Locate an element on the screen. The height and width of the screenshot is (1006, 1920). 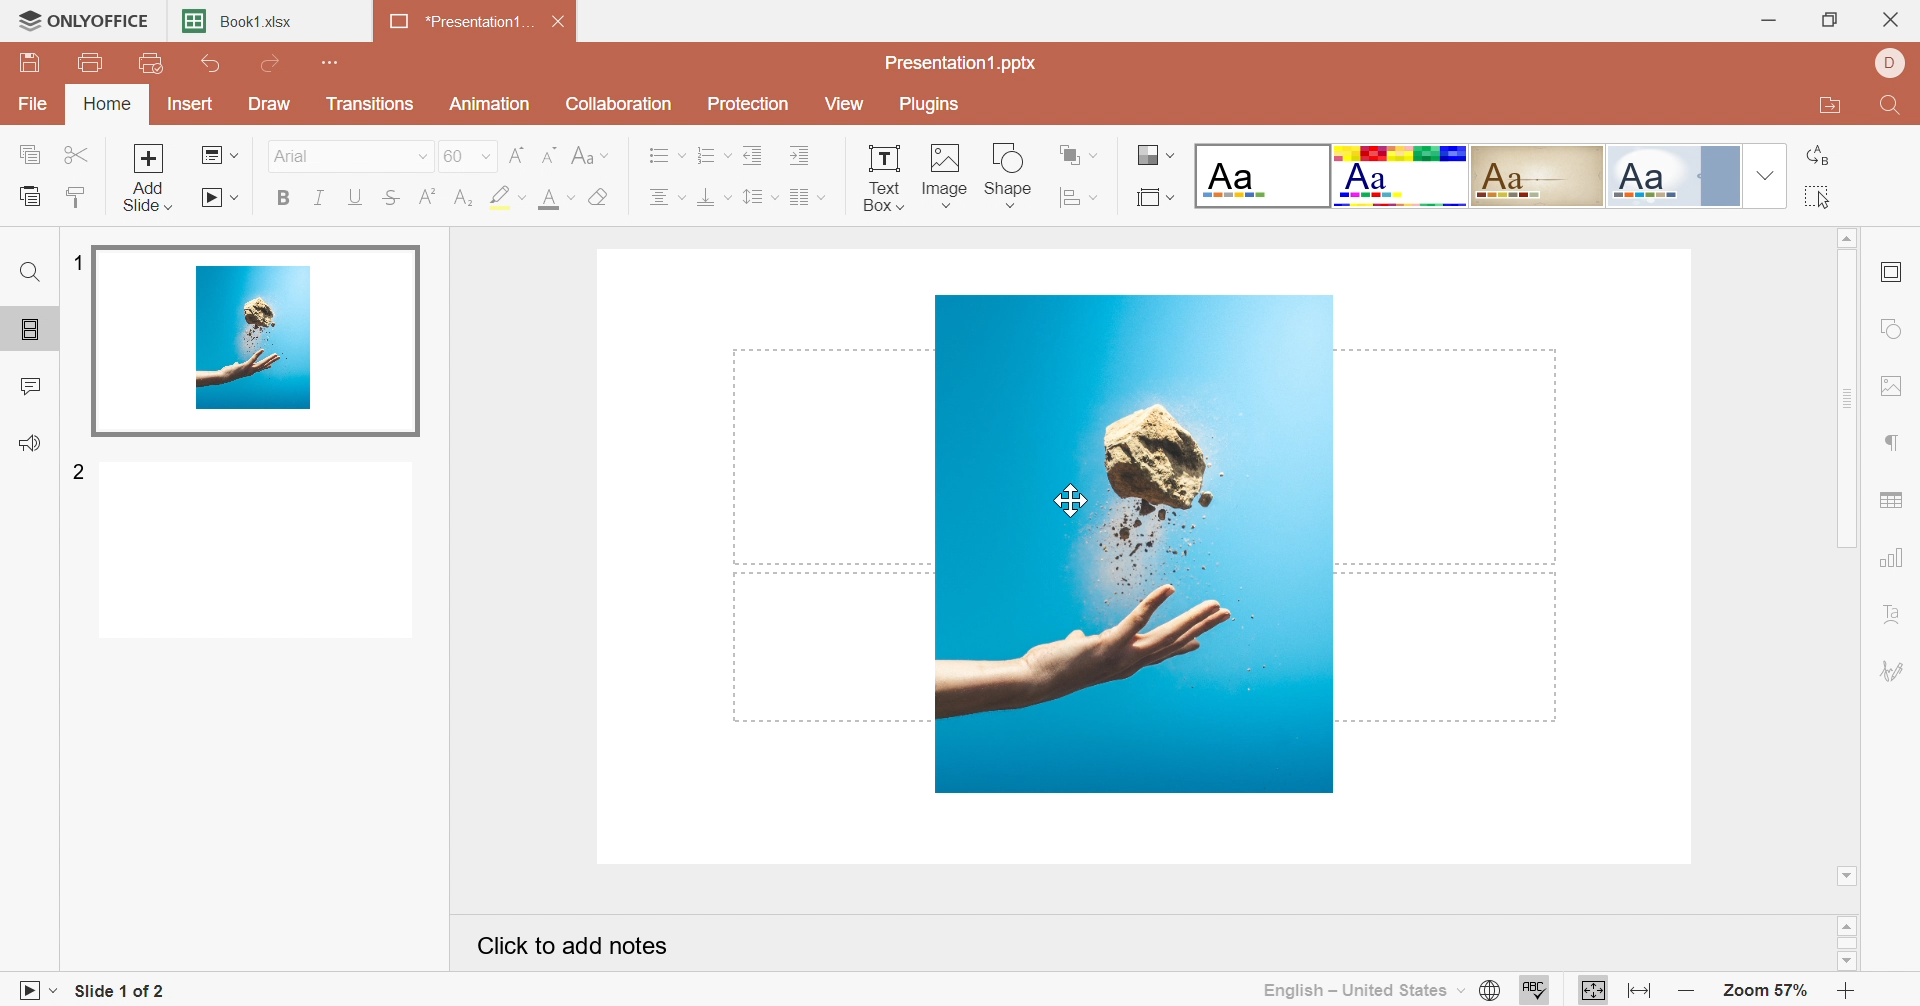
scroll up is located at coordinates (1847, 924).